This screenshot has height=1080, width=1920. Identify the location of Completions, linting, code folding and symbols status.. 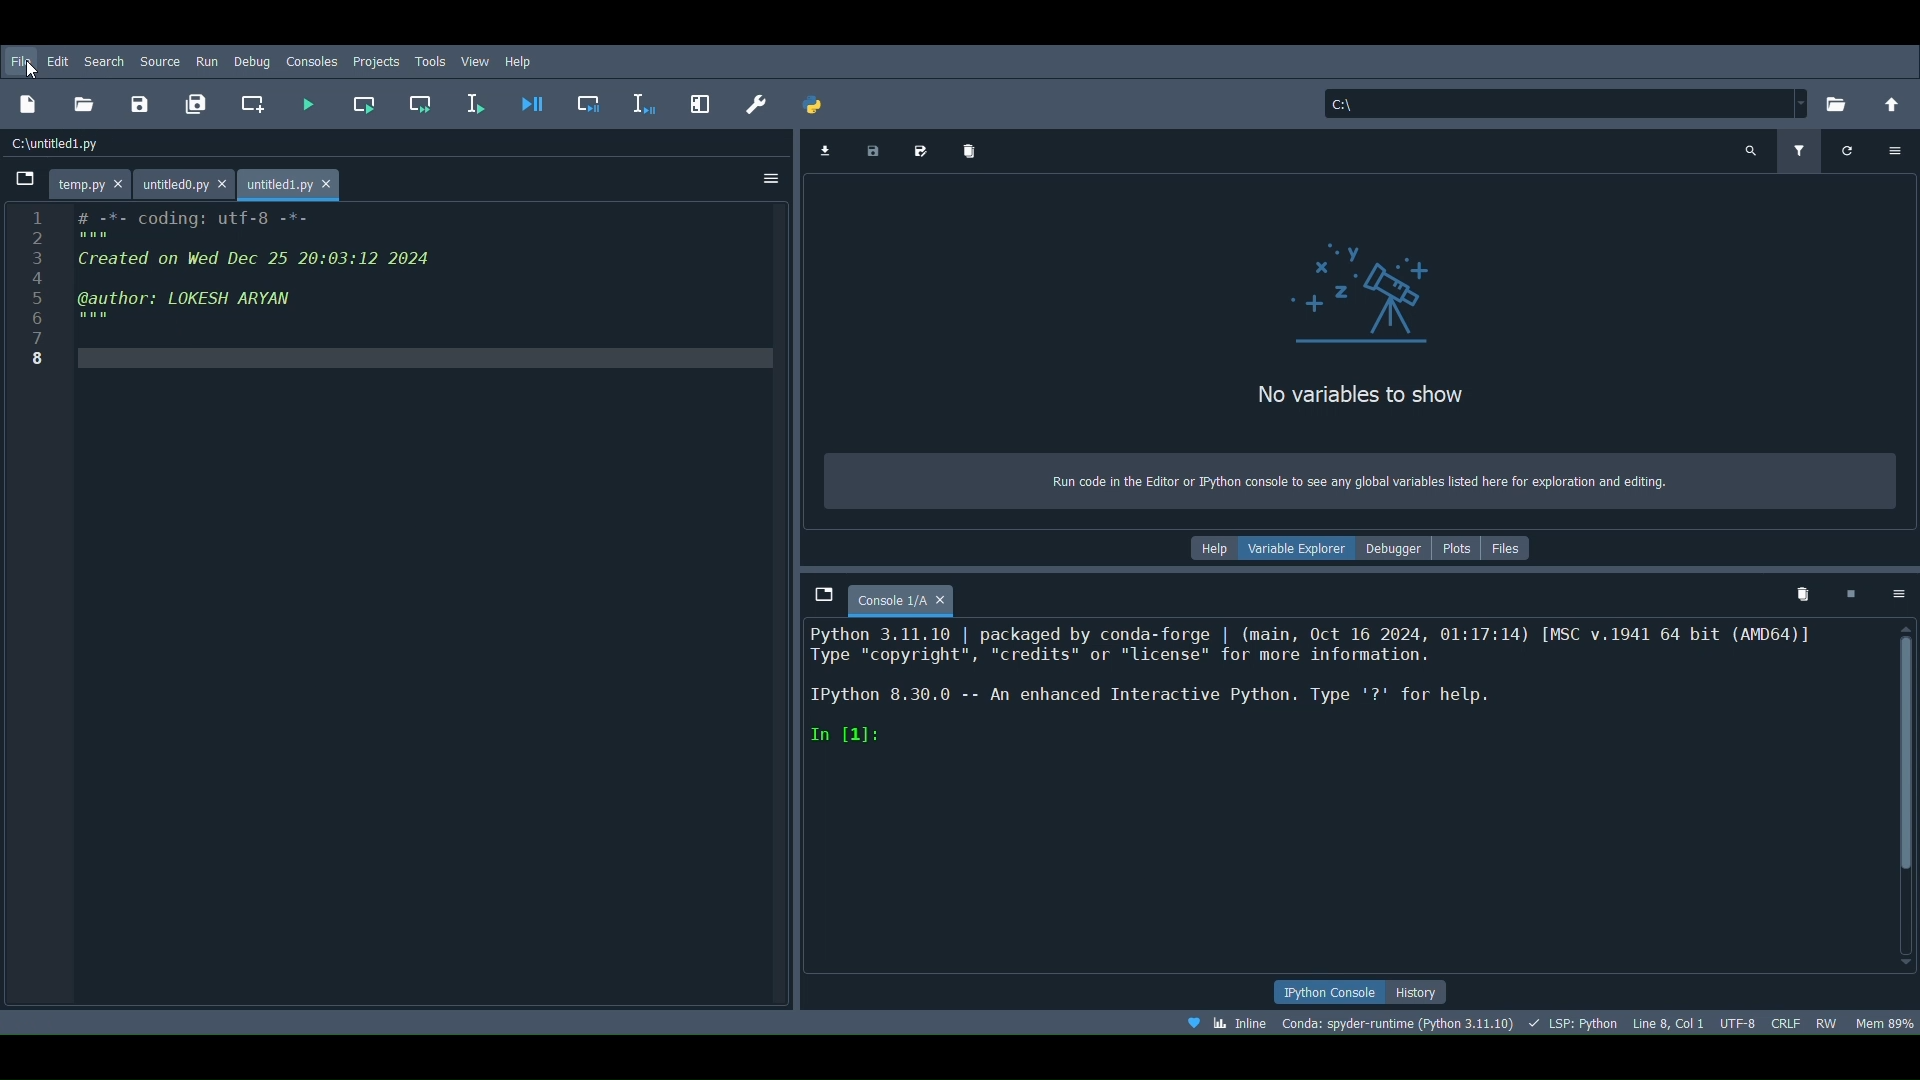
(1574, 1022).